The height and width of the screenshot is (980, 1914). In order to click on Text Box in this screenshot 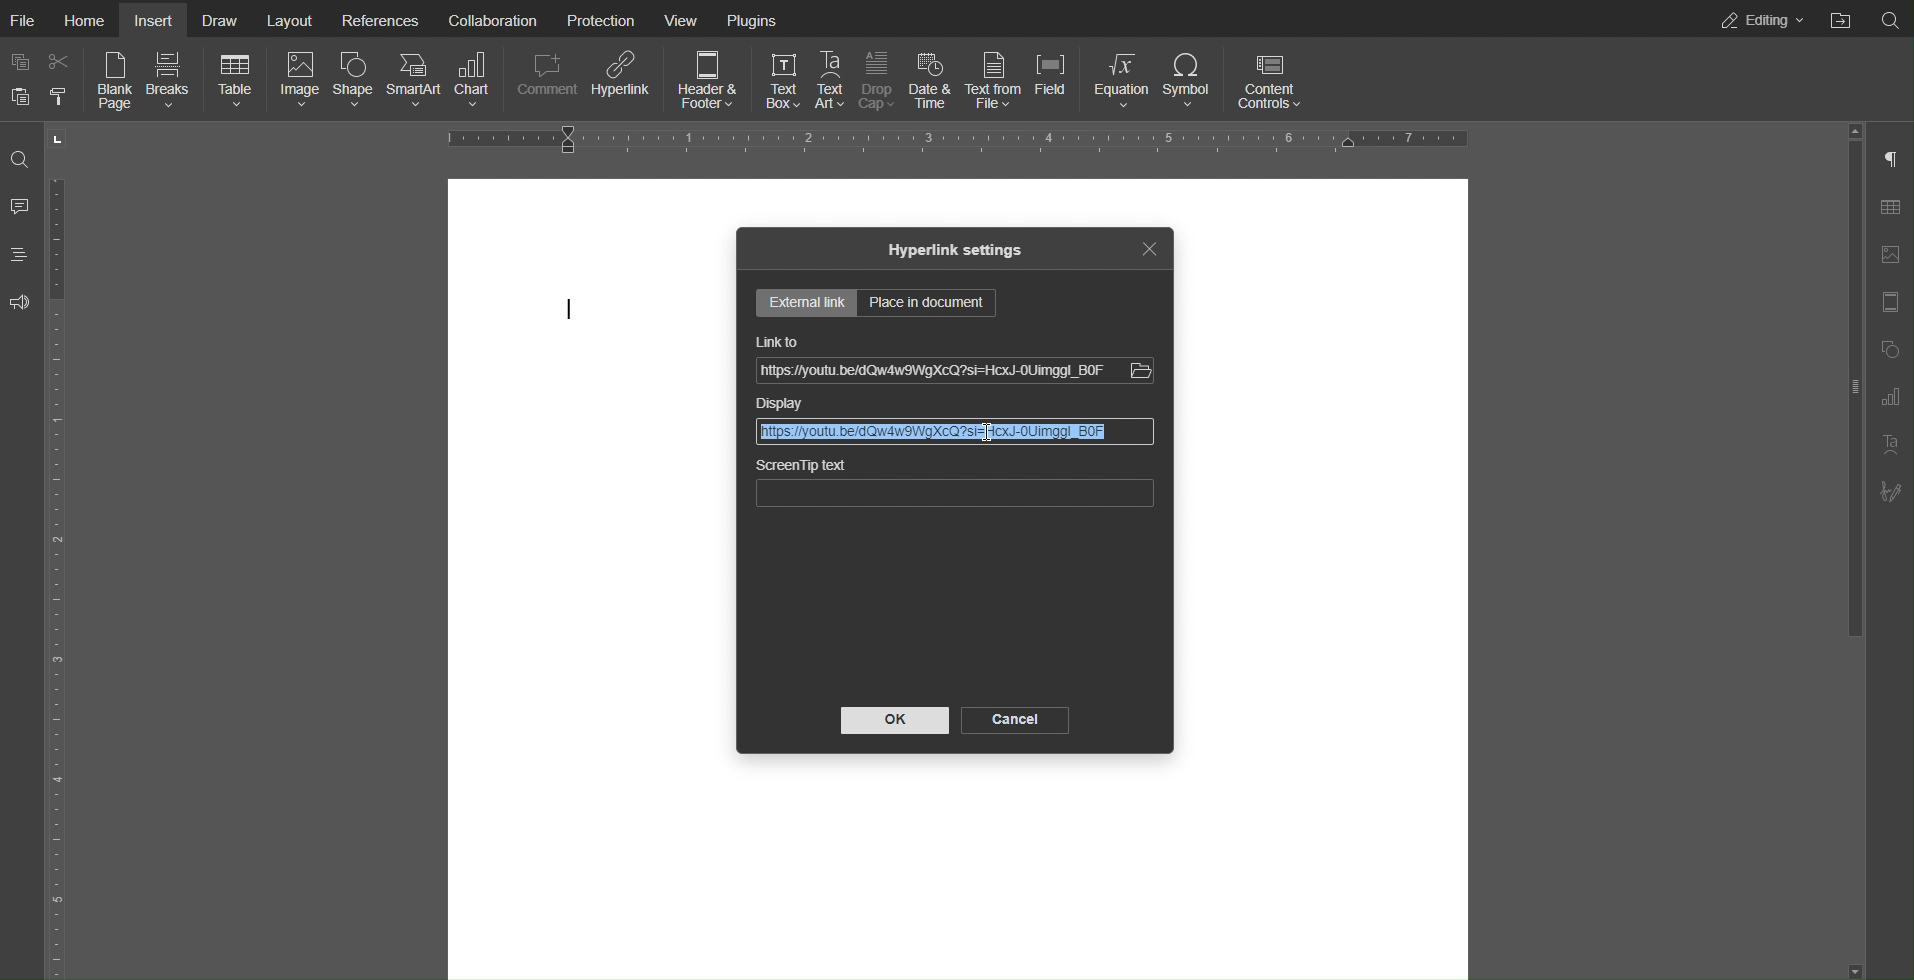, I will do `click(784, 81)`.